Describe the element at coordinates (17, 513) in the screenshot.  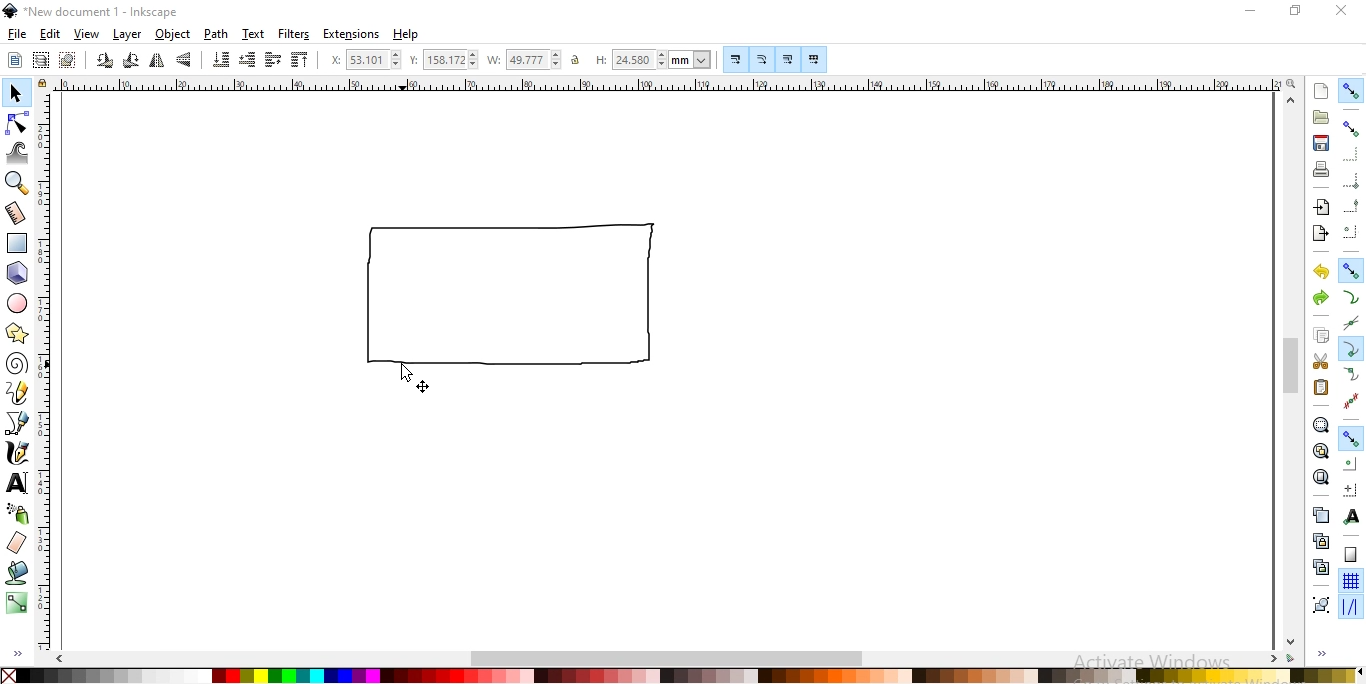
I see `spray objects by sculpting or painting` at that location.